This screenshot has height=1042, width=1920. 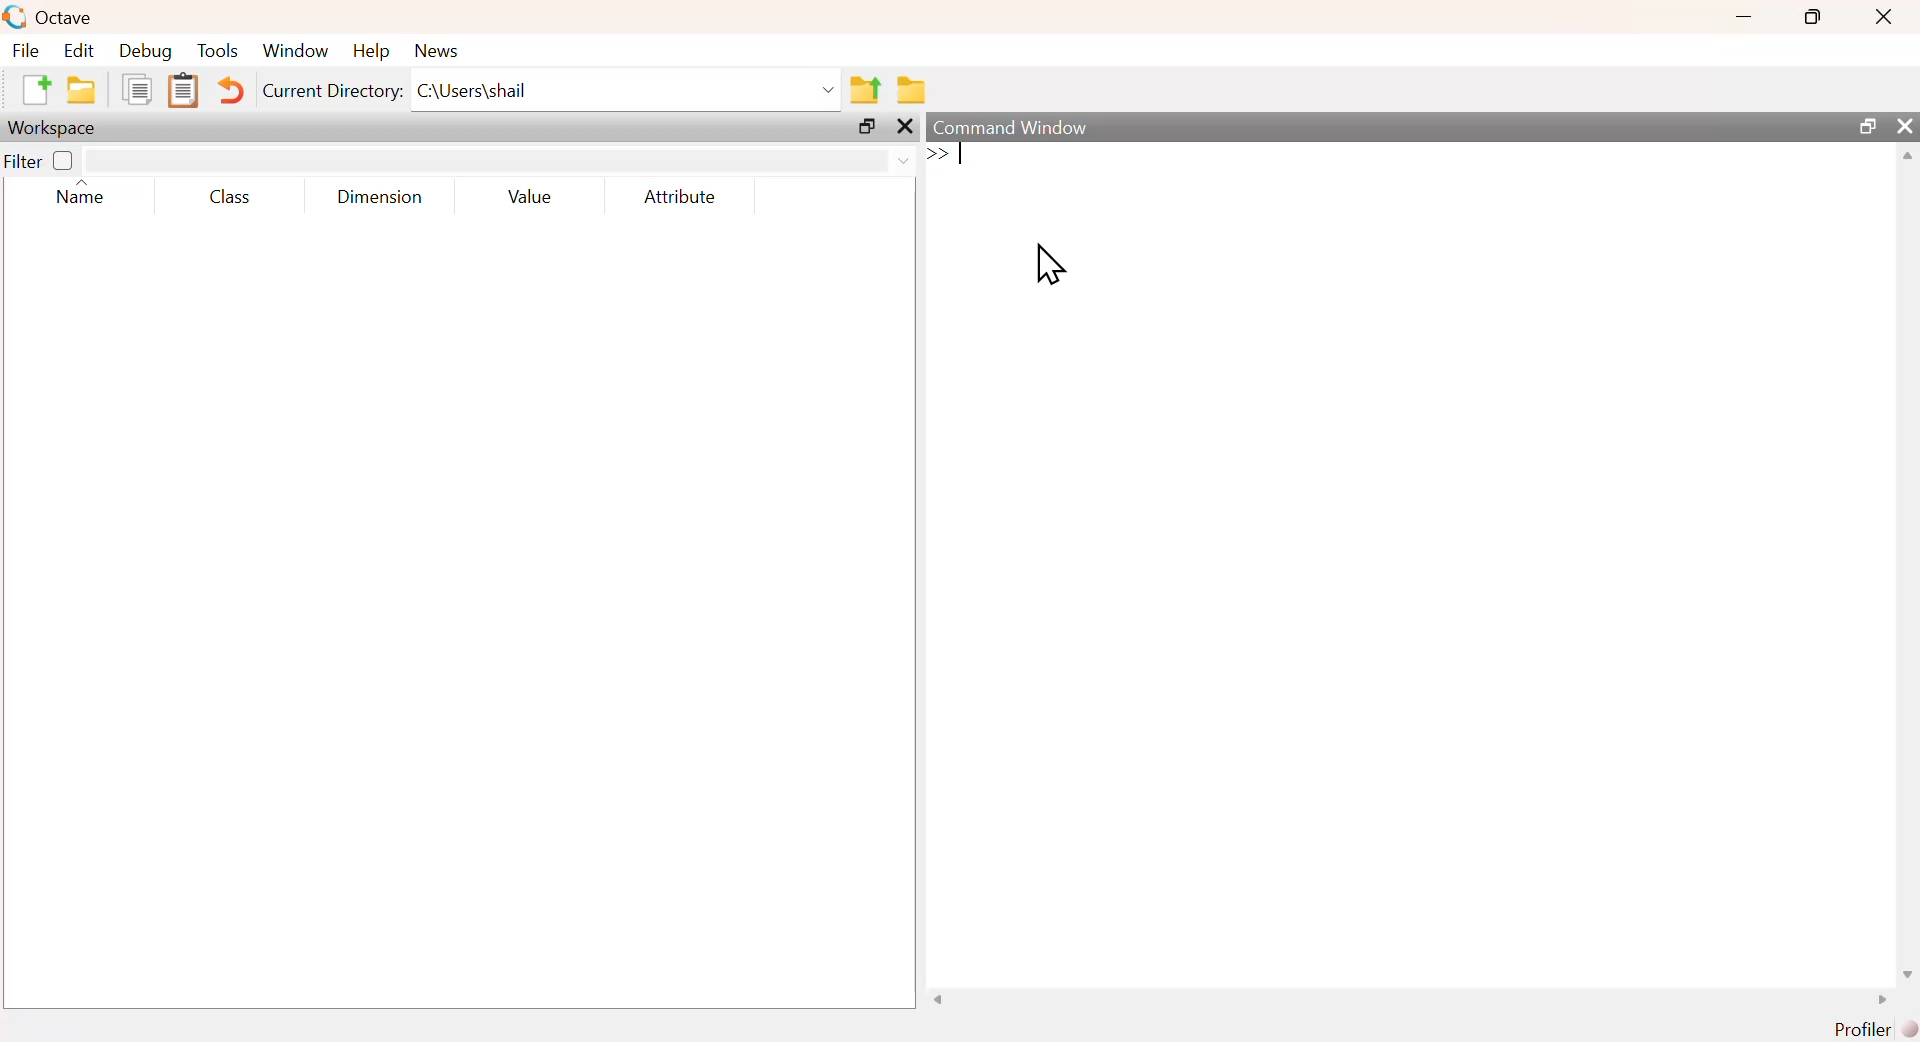 What do you see at coordinates (940, 999) in the screenshot?
I see `scroll left` at bounding box center [940, 999].